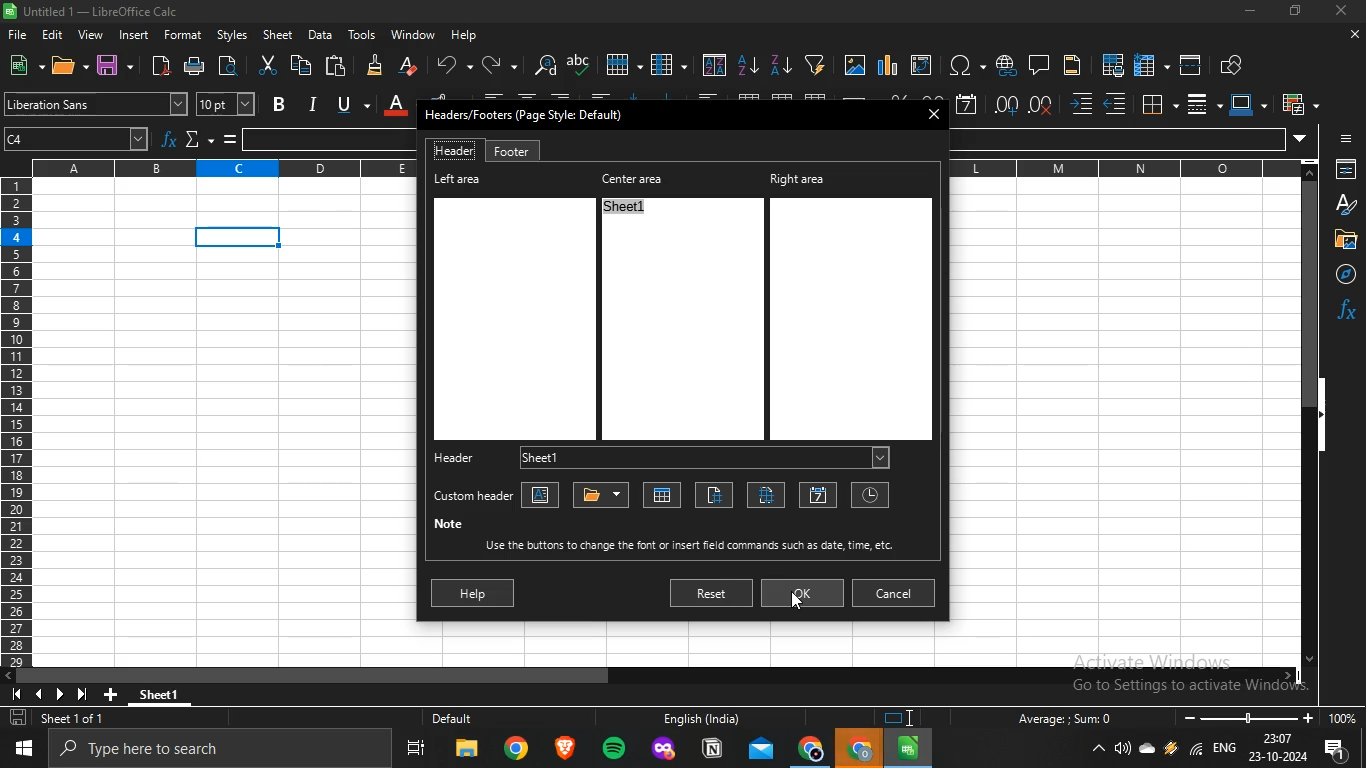 This screenshot has height=768, width=1366. I want to click on border color, so click(1244, 103).